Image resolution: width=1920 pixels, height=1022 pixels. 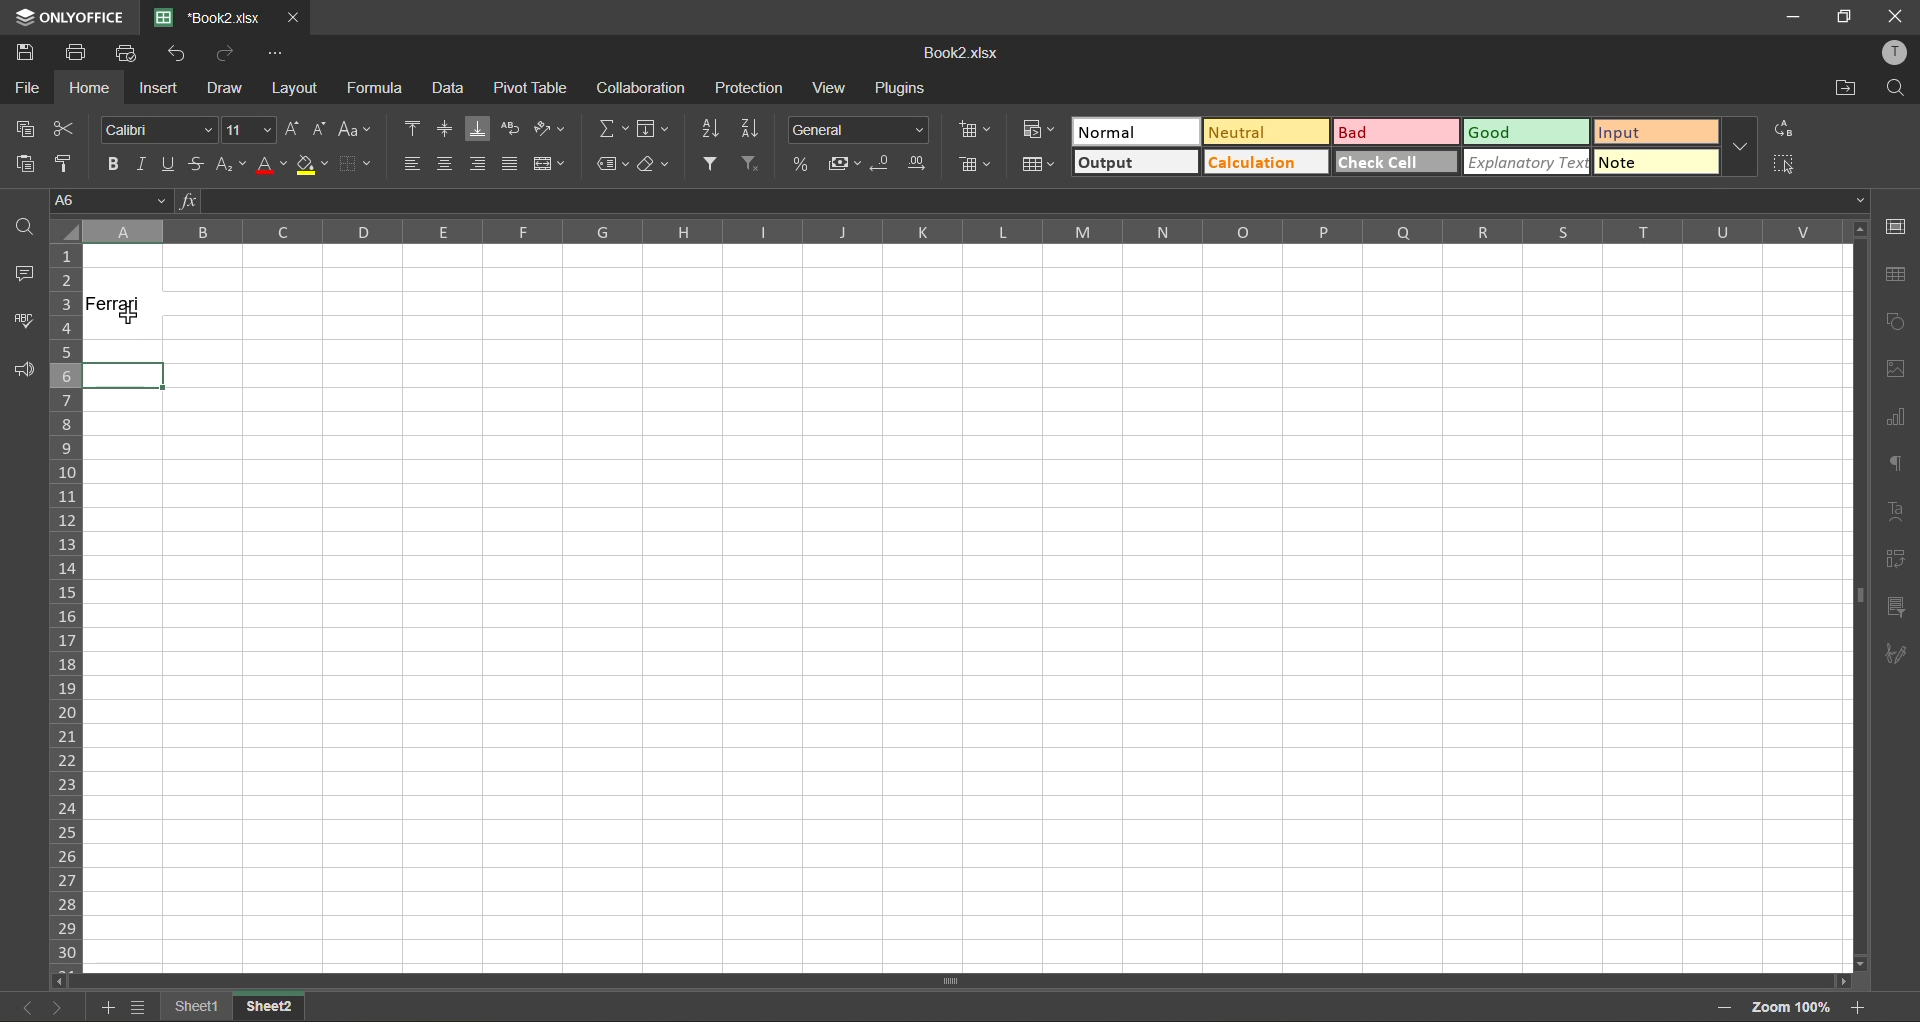 What do you see at coordinates (152, 372) in the screenshot?
I see `selected box` at bounding box center [152, 372].